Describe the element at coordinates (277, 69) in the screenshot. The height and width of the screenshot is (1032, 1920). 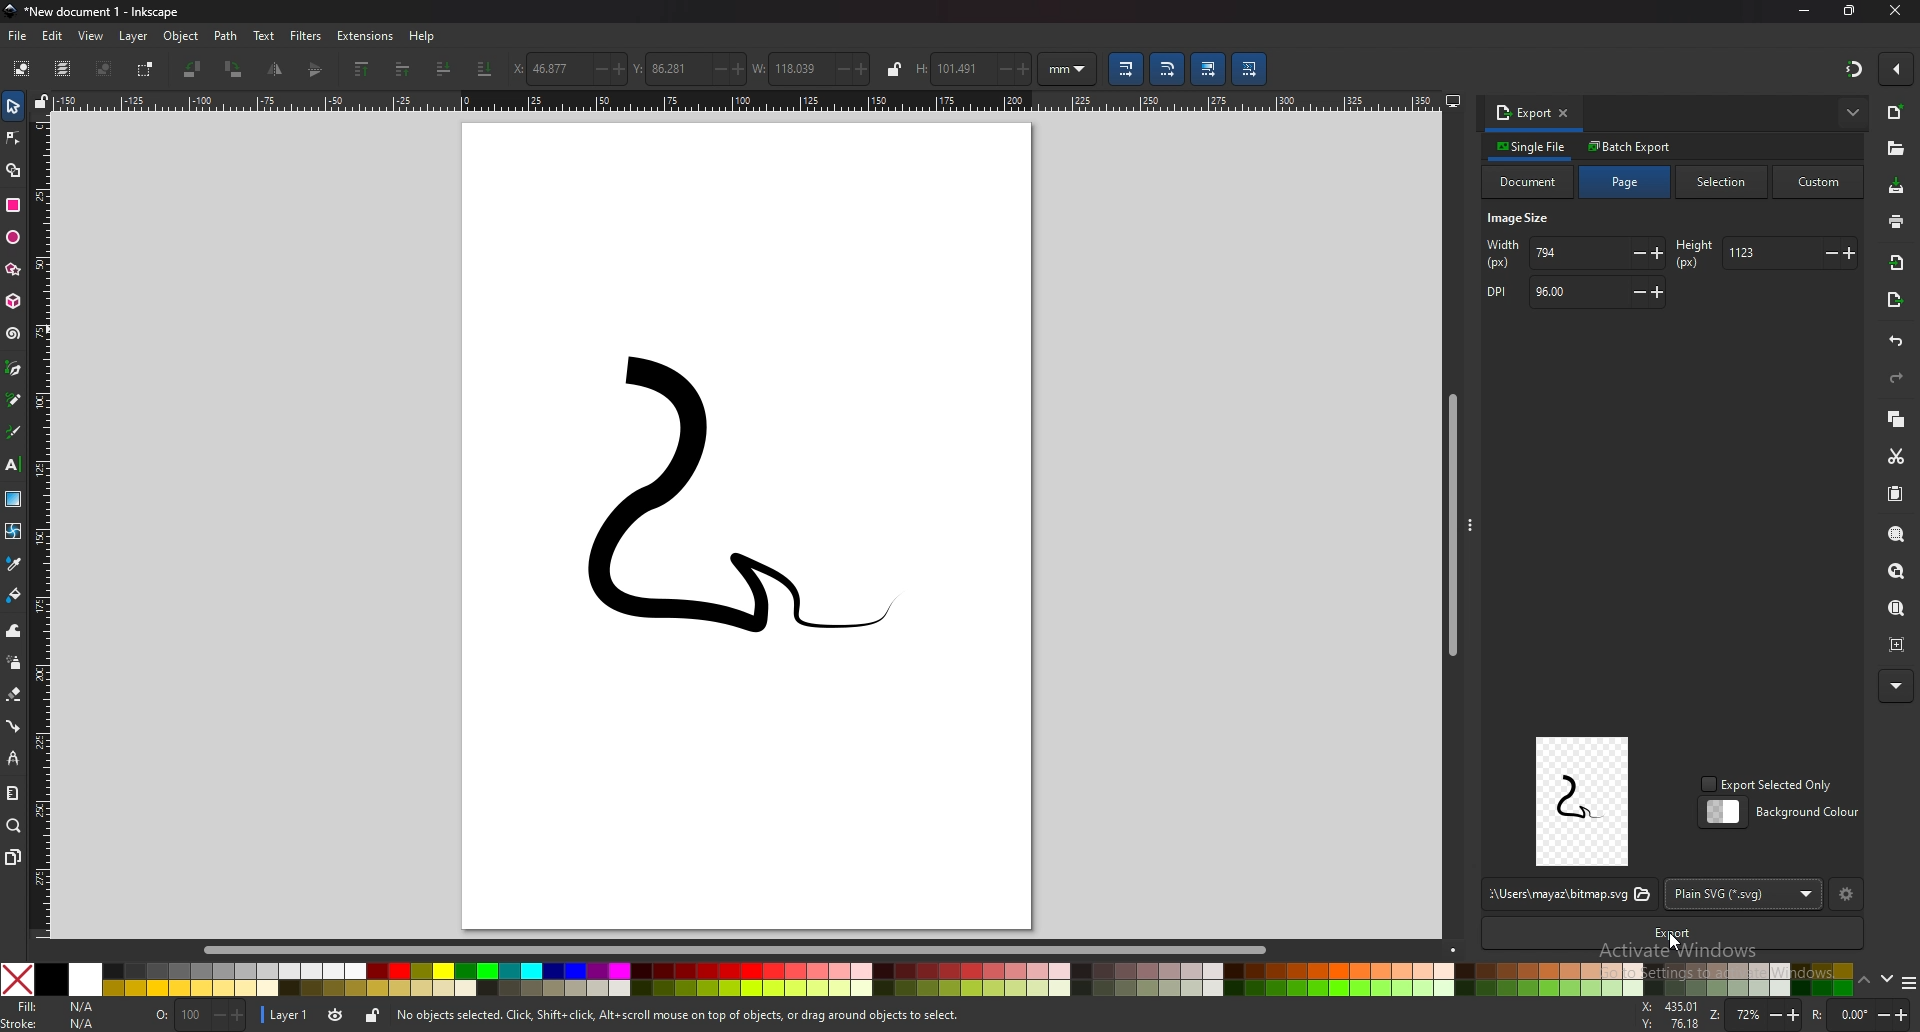
I see `flip vetically` at that location.